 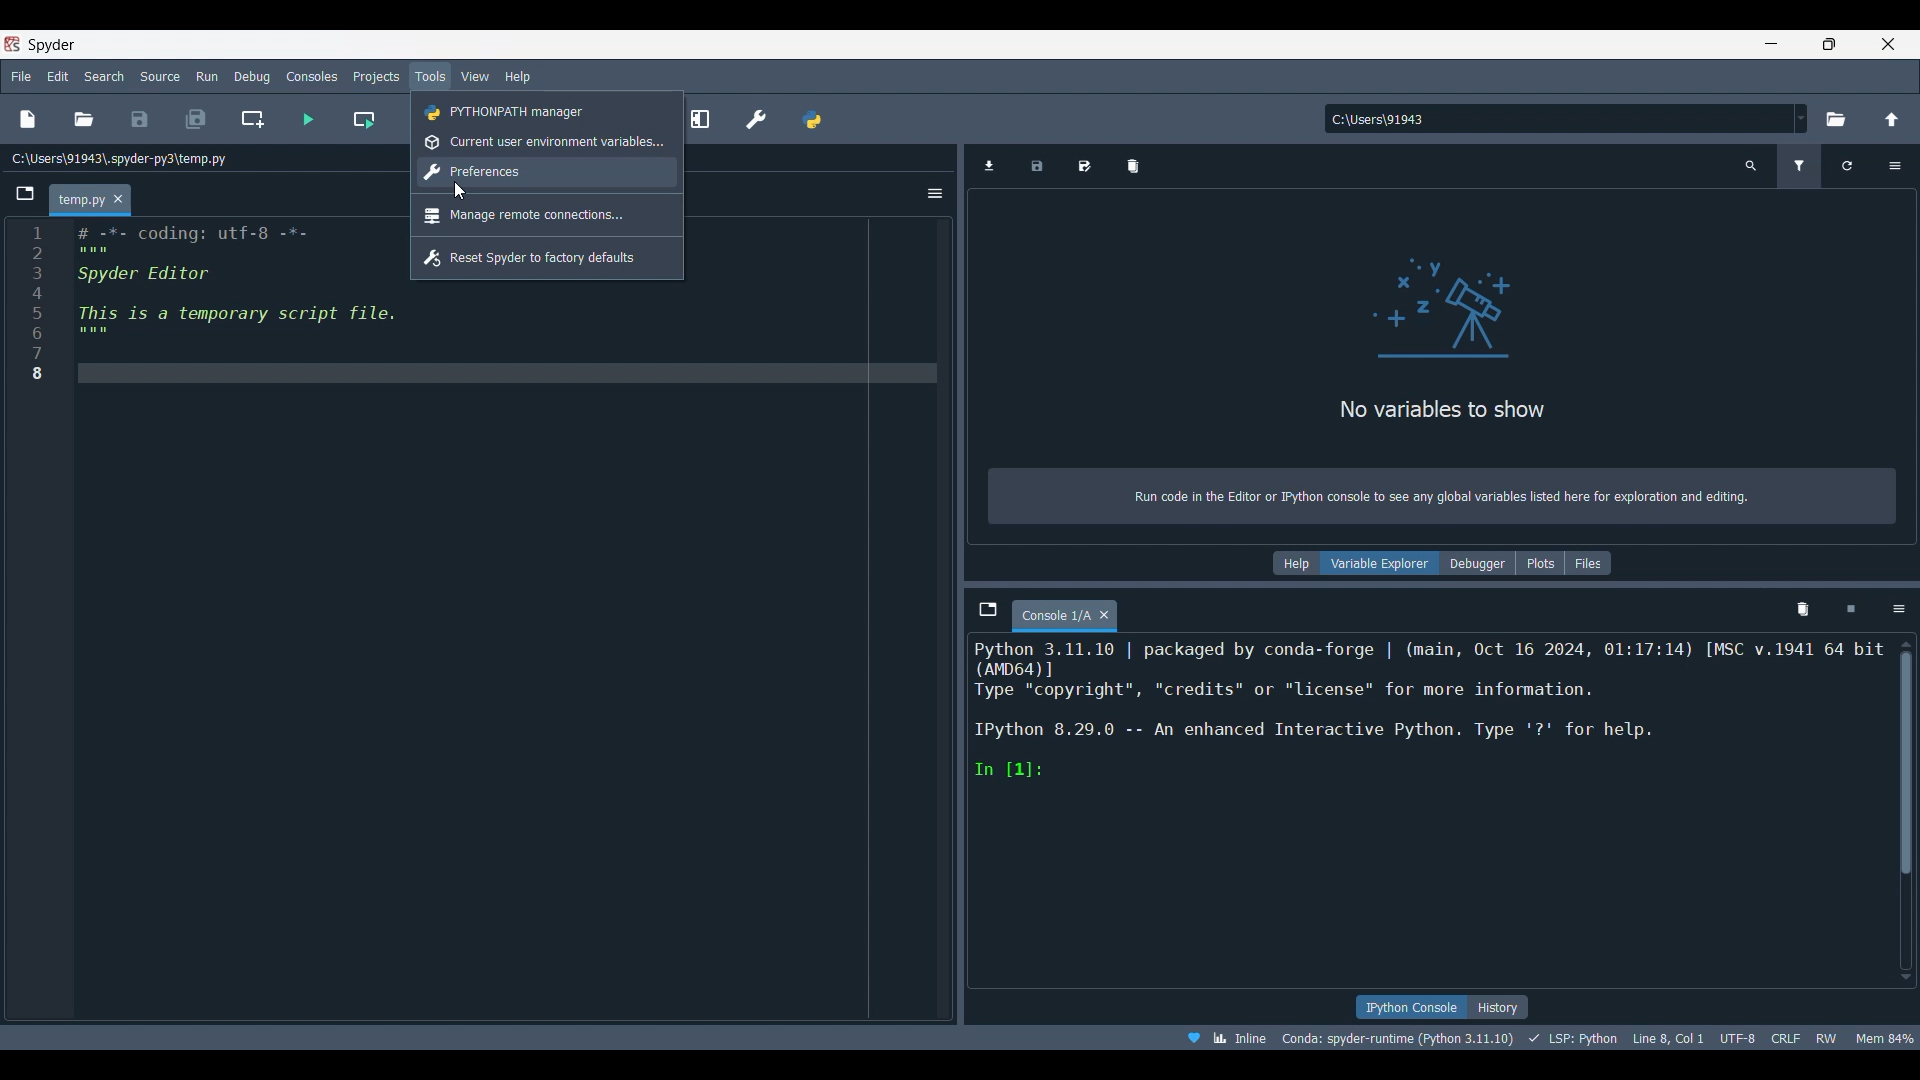 I want to click on Remove all variable, so click(x=1133, y=167).